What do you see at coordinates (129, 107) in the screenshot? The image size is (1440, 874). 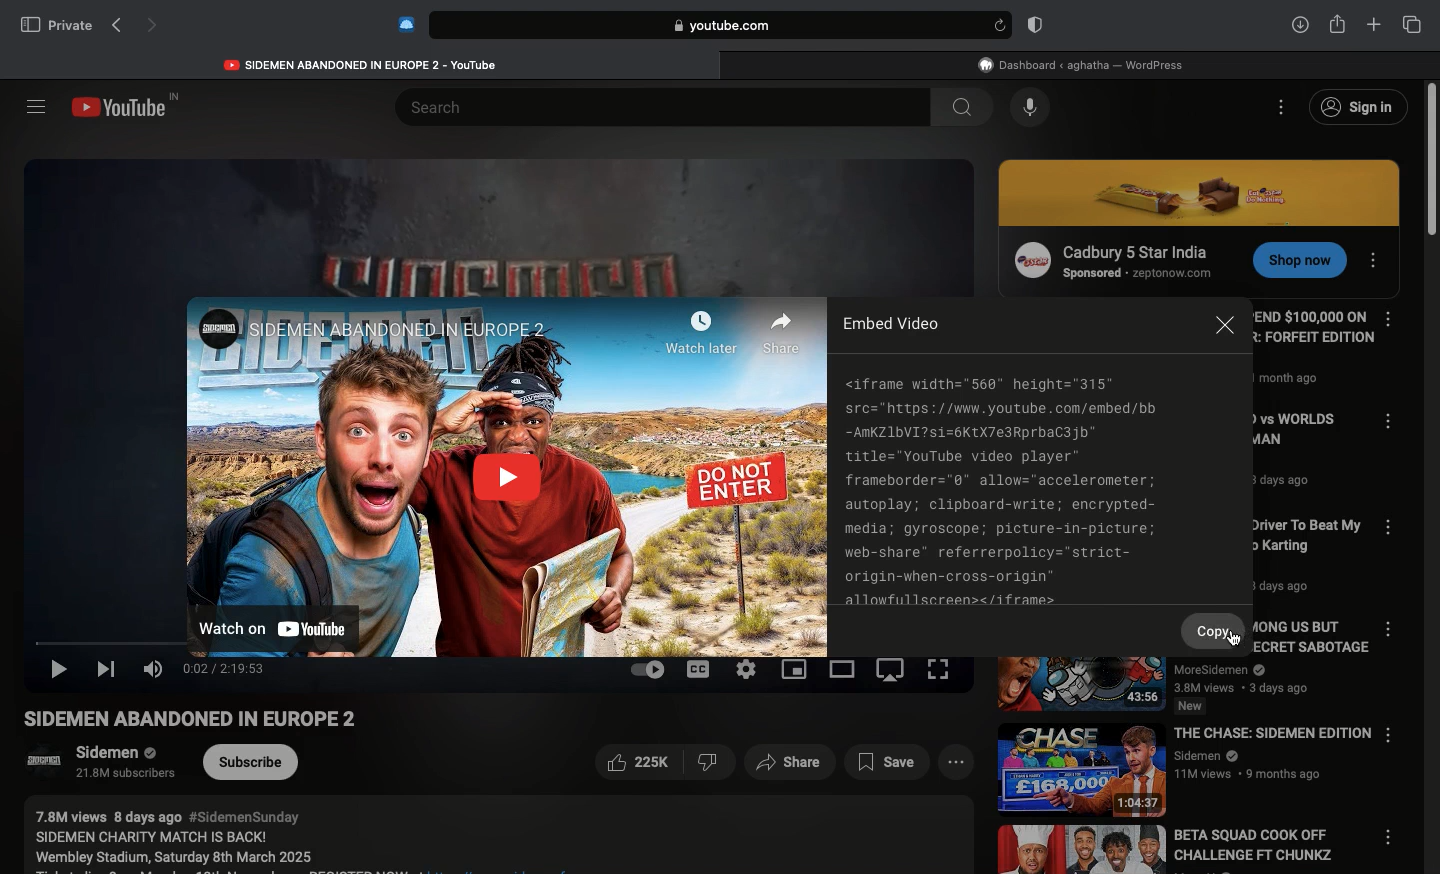 I see `Youtube` at bounding box center [129, 107].